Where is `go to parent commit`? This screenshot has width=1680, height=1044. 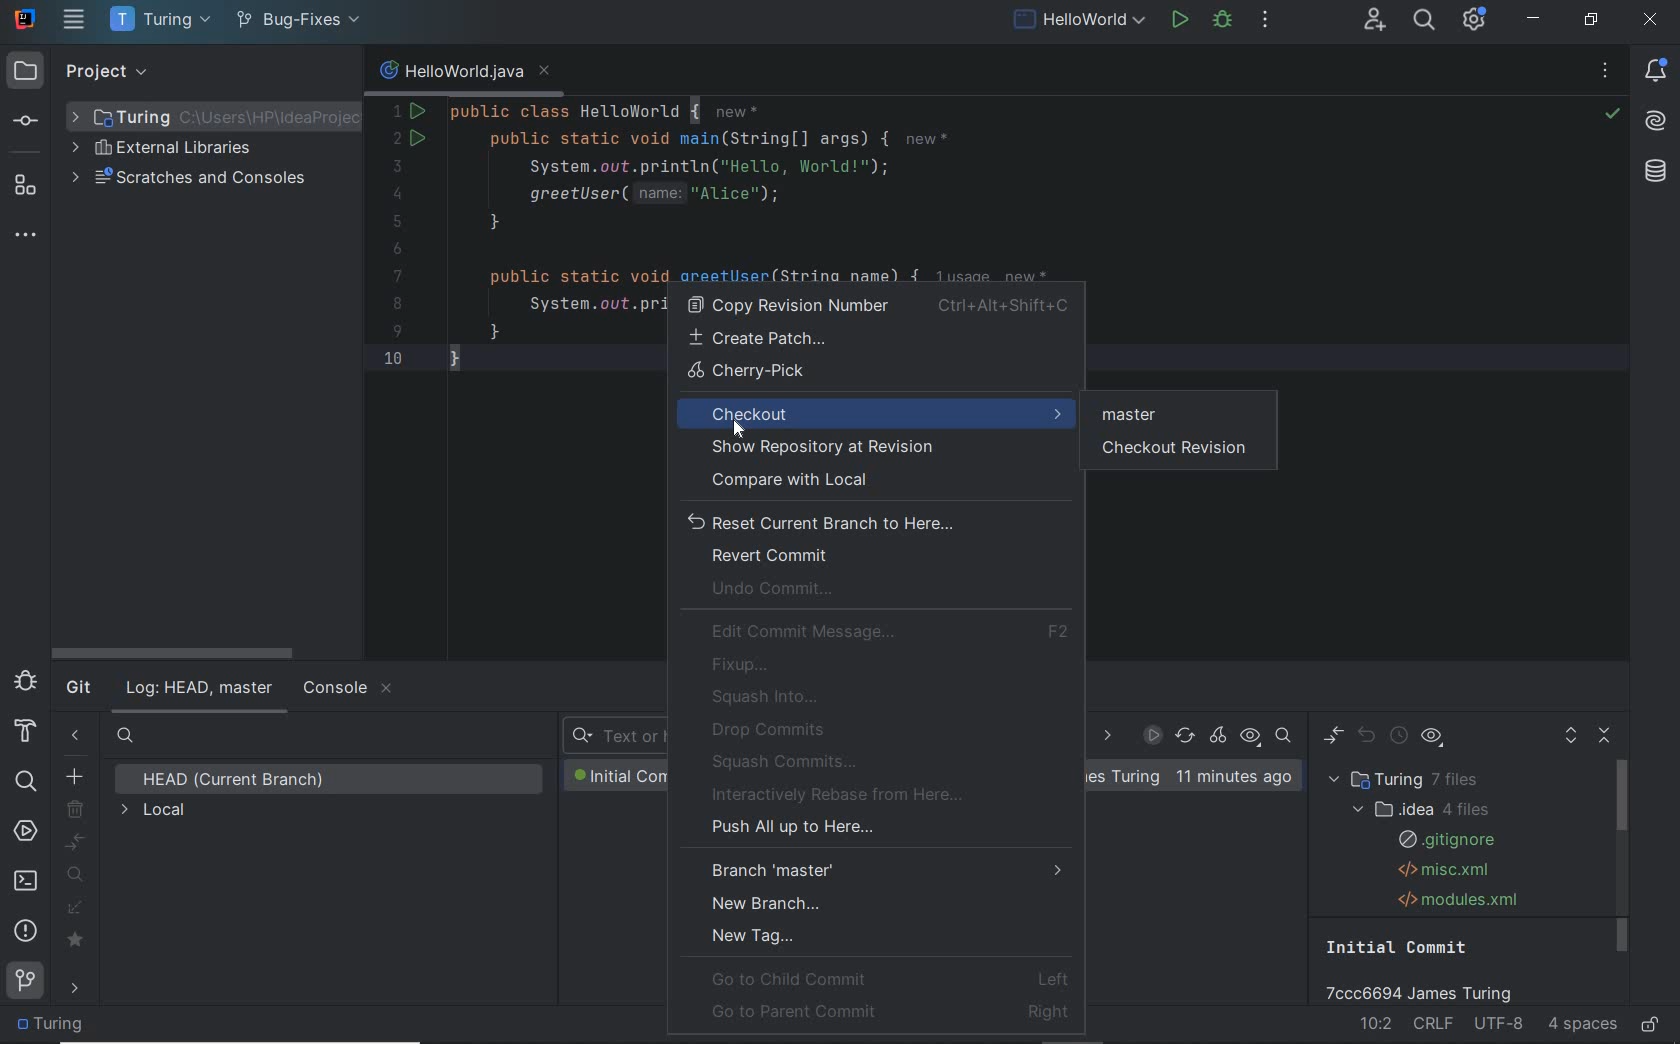 go to parent commit is located at coordinates (891, 1010).